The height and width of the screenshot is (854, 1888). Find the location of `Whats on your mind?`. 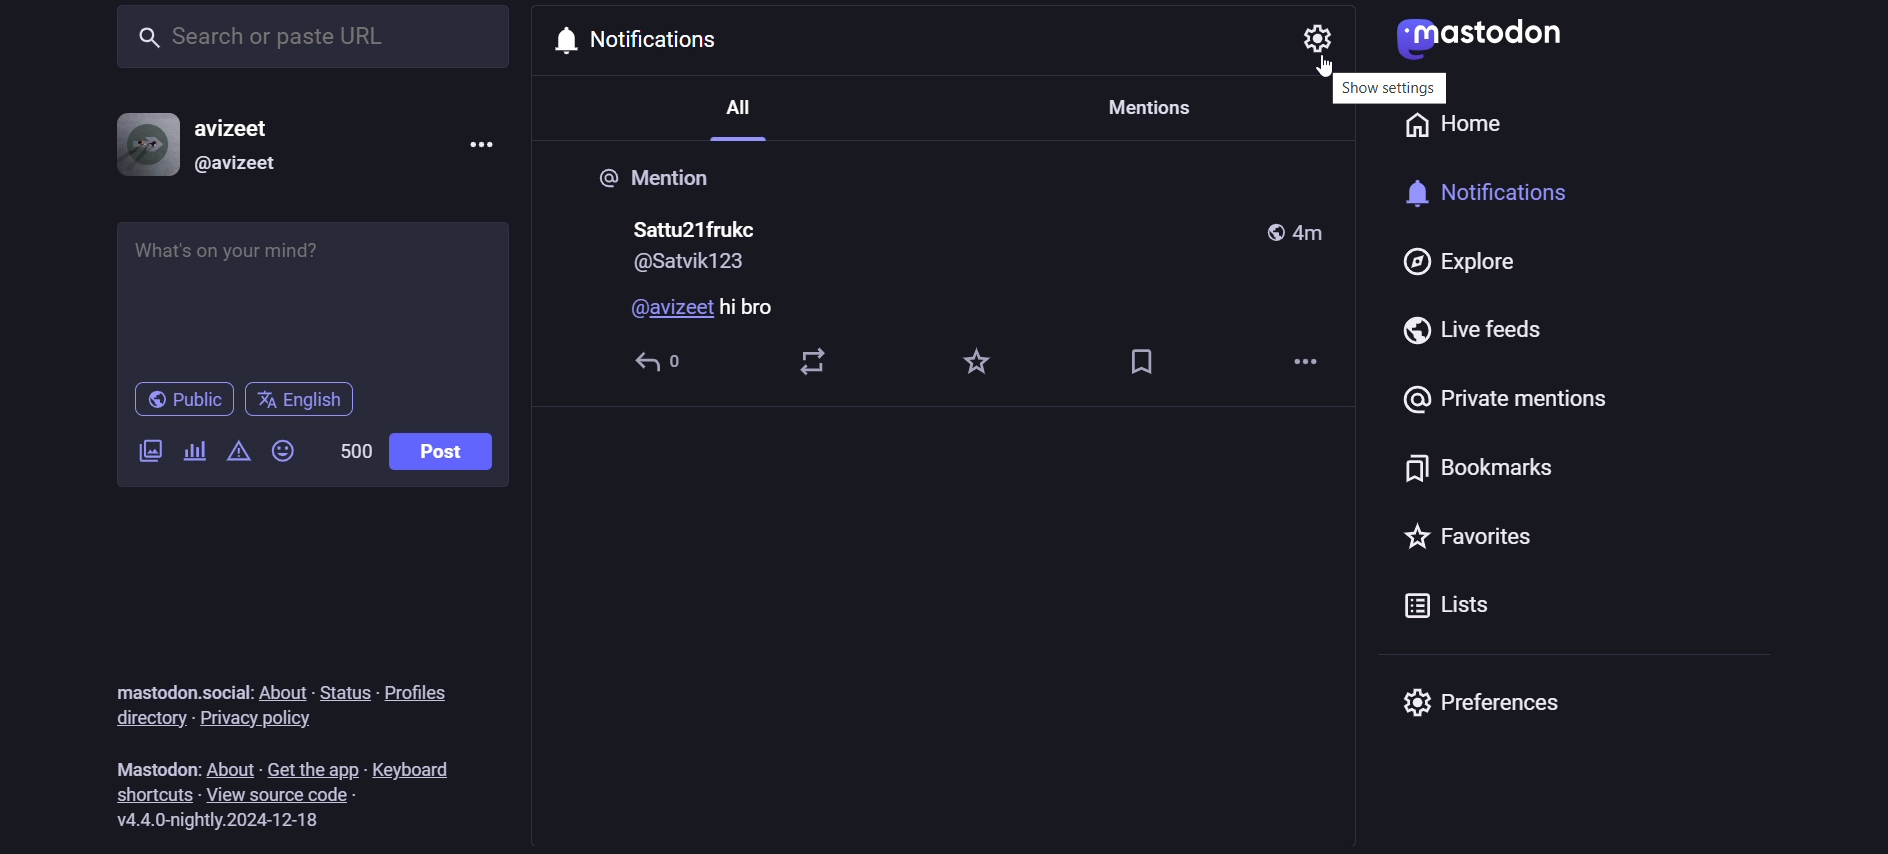

Whats on your mind? is located at coordinates (310, 292).